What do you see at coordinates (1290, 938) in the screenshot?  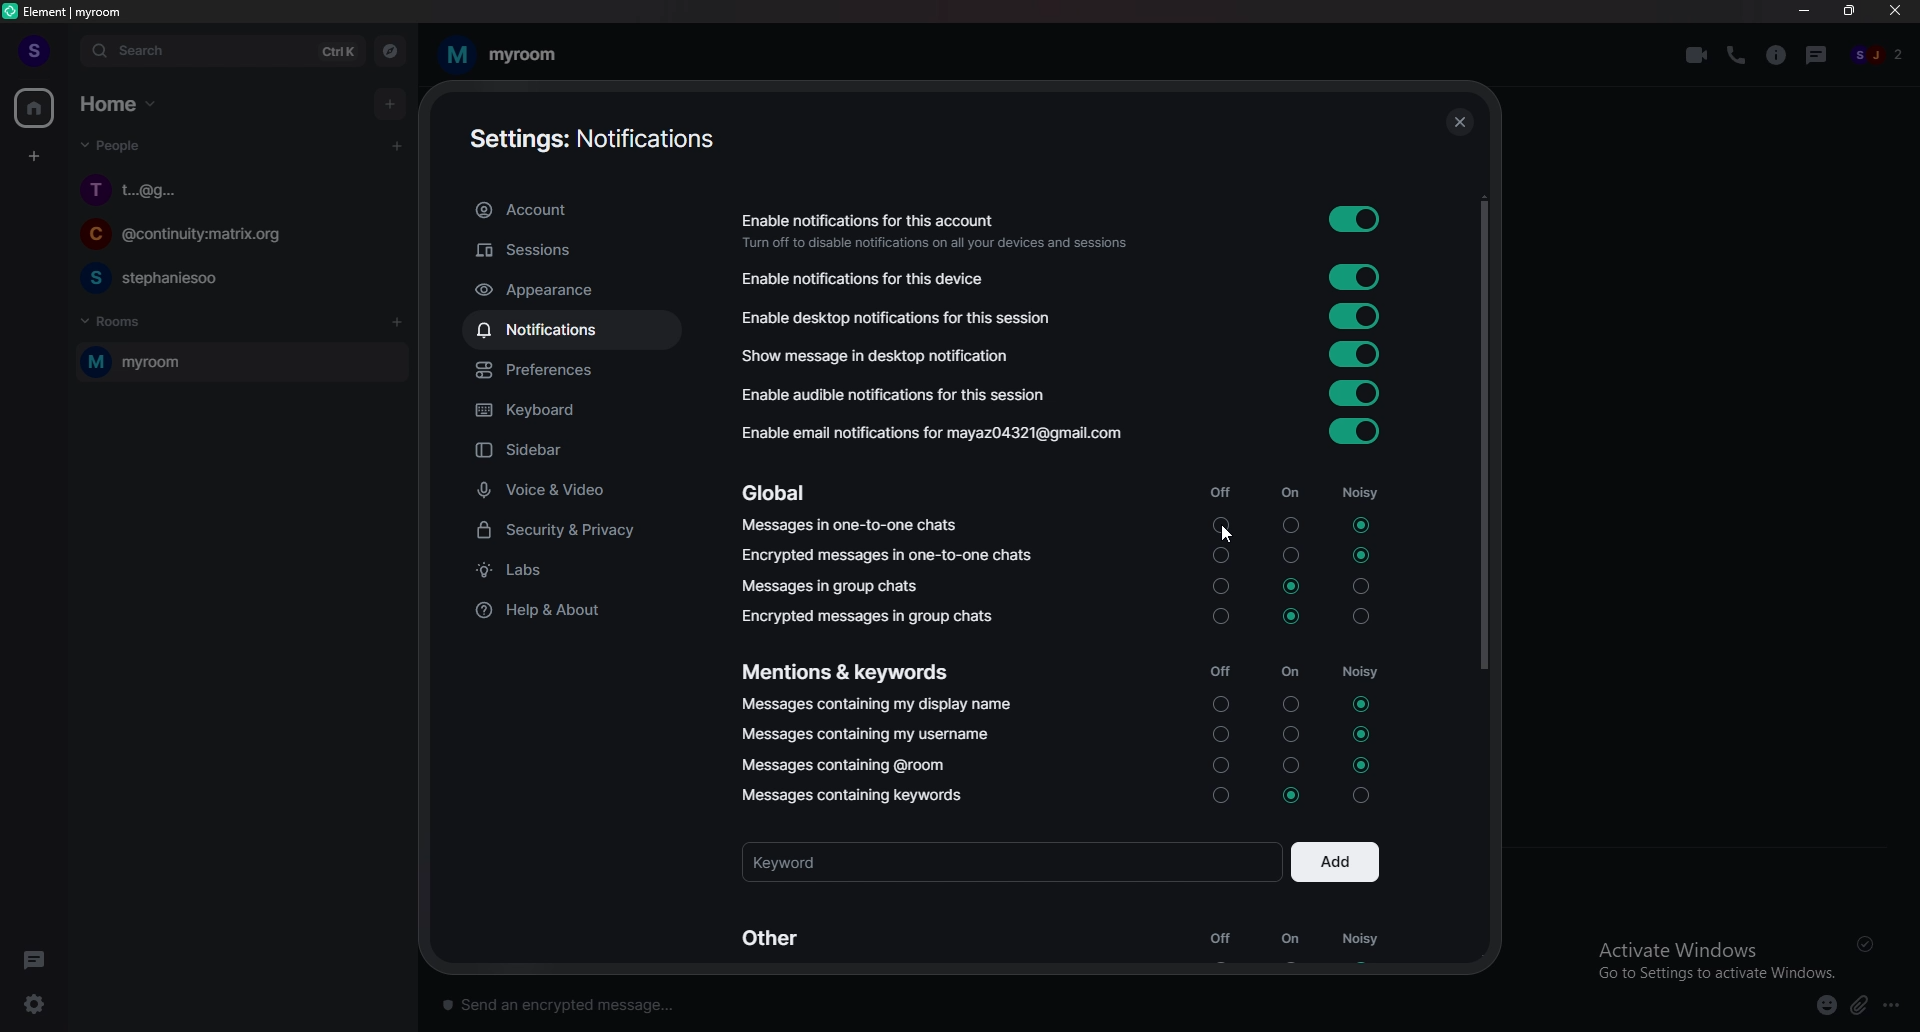 I see `on` at bounding box center [1290, 938].